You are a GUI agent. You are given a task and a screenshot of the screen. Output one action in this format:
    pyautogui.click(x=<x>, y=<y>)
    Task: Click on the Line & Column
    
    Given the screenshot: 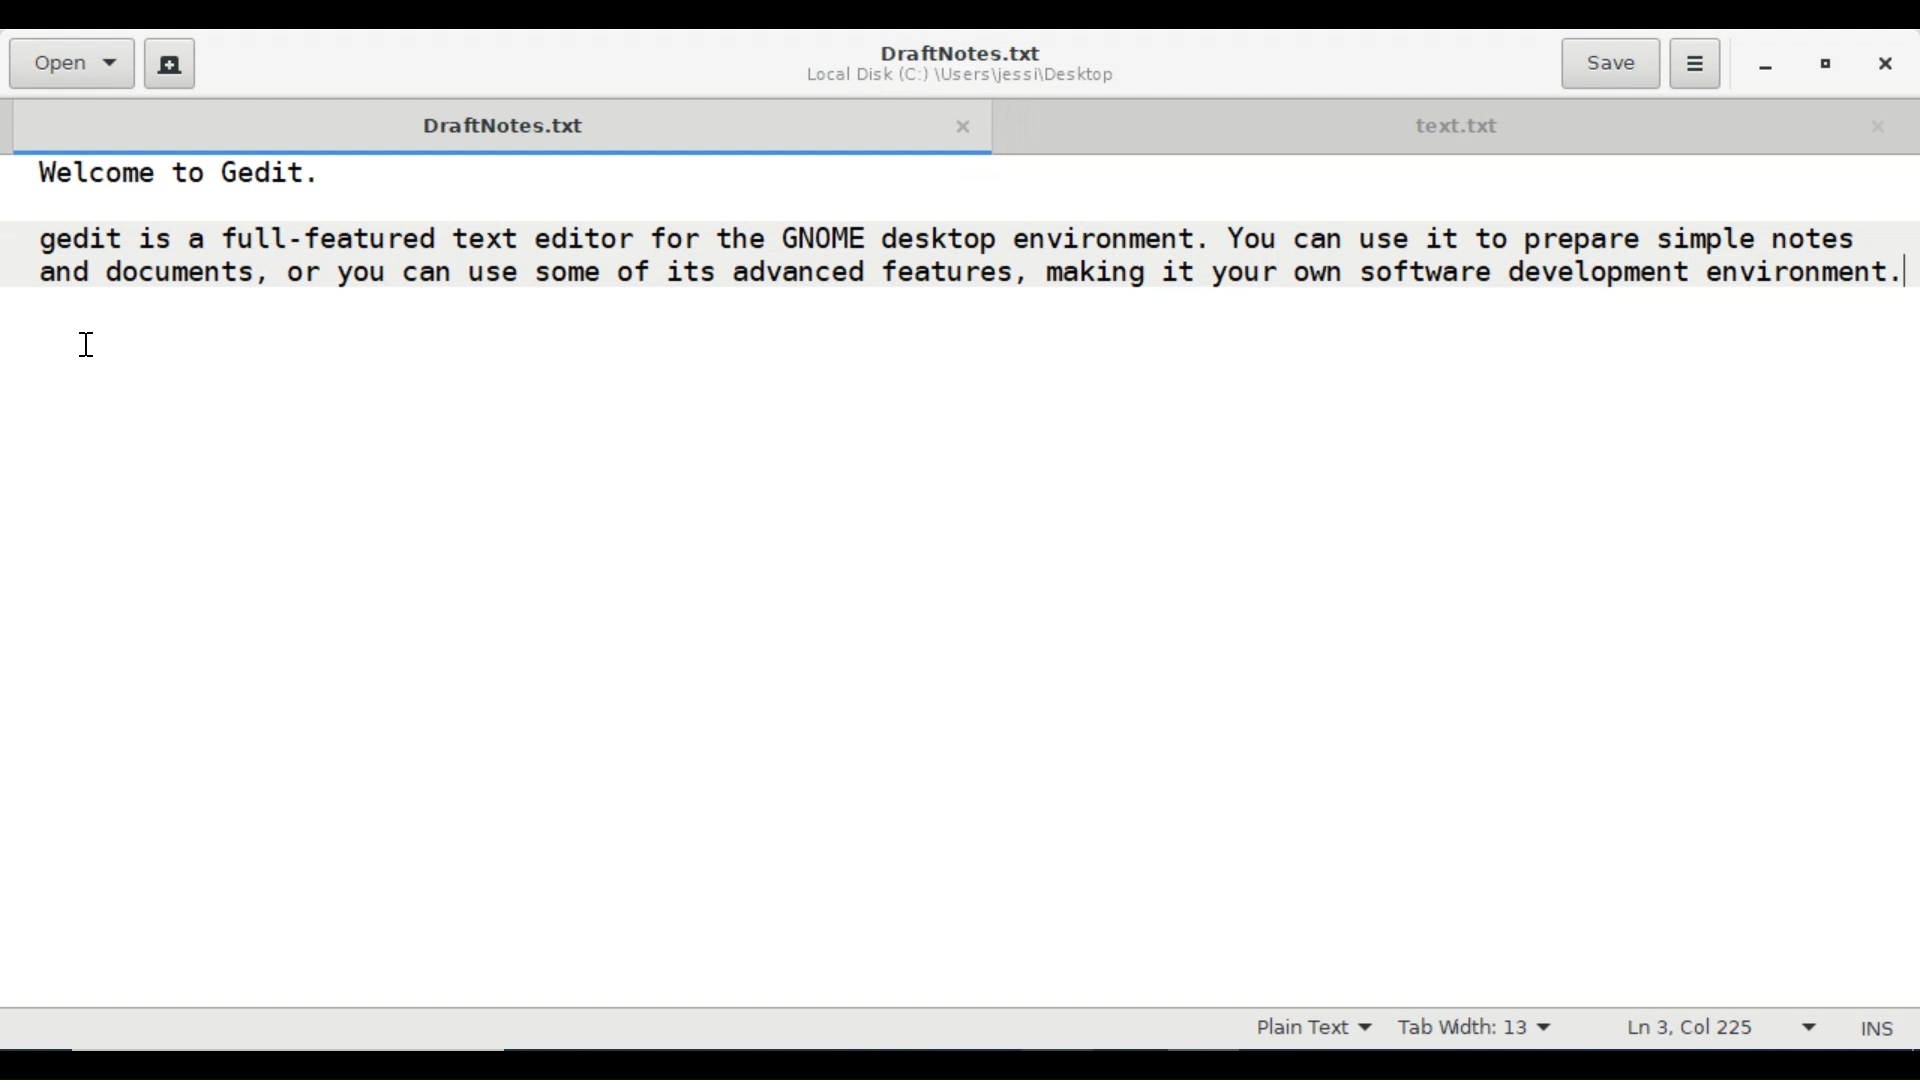 What is the action you would take?
    pyautogui.click(x=1721, y=1026)
    